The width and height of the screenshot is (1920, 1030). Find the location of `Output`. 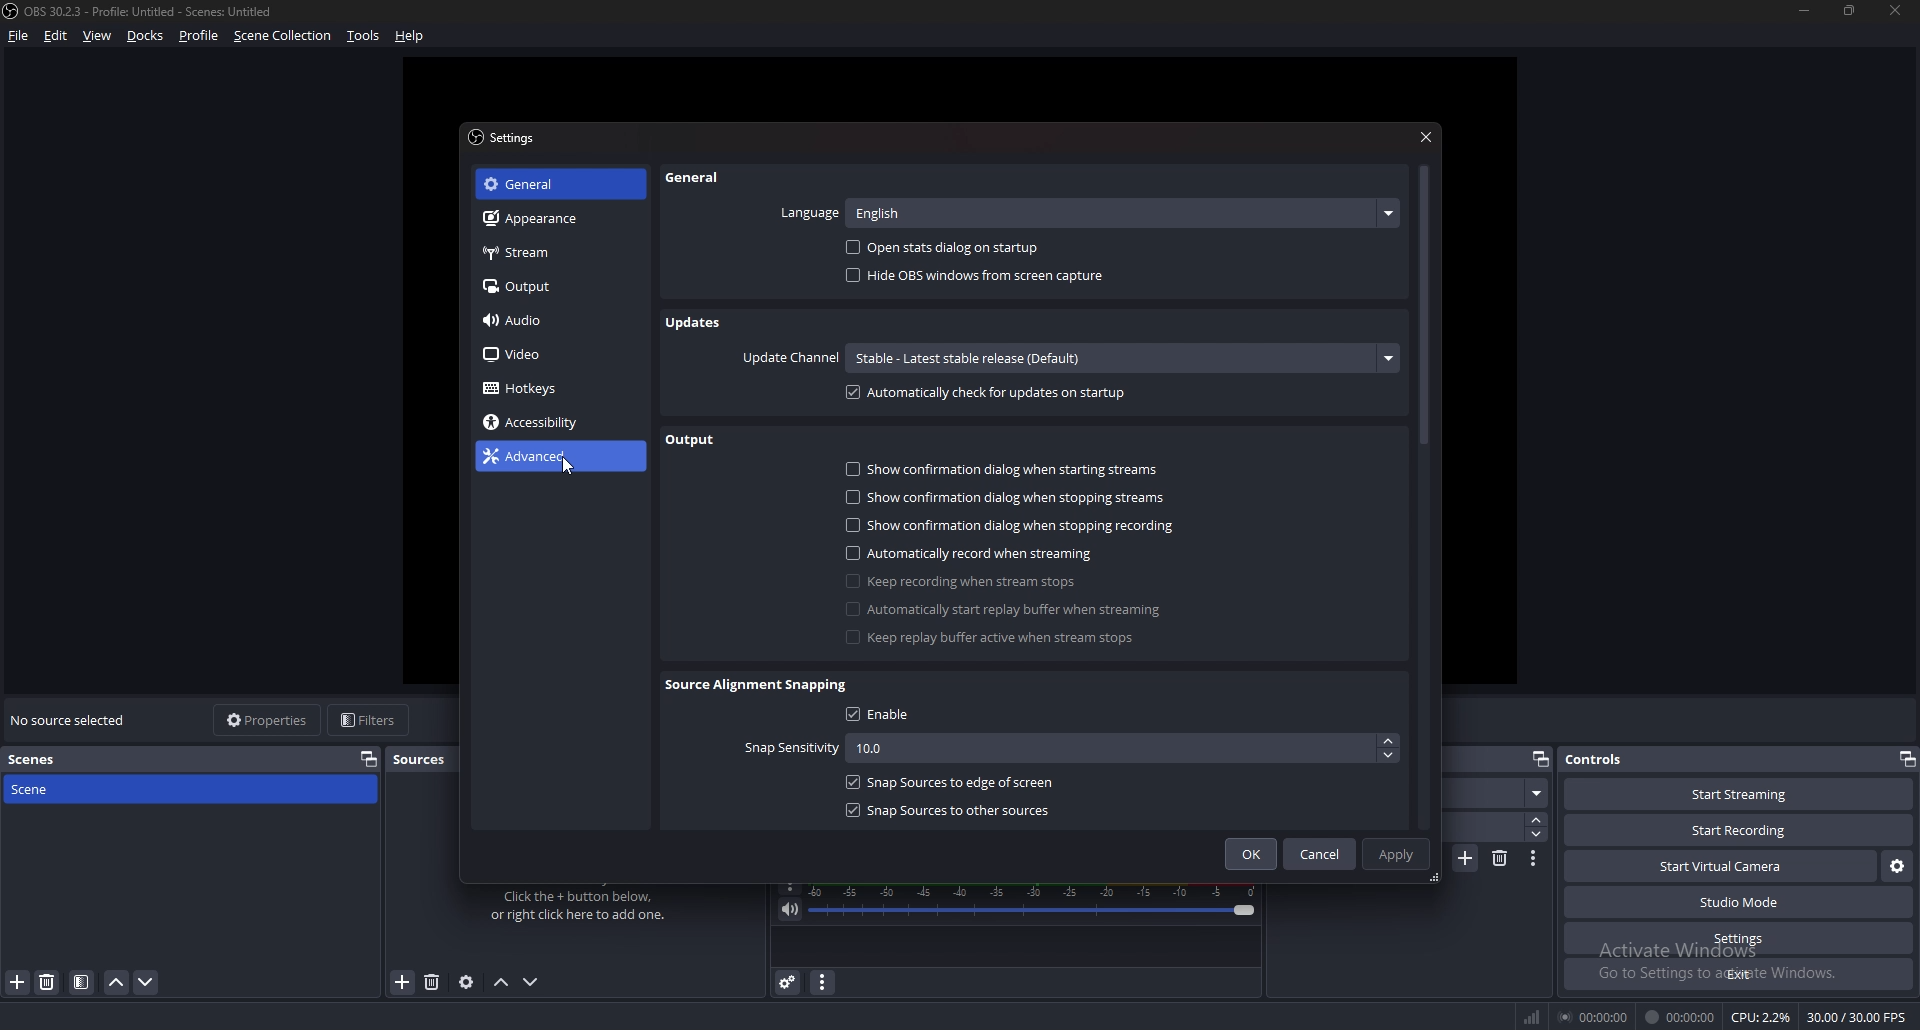

Output is located at coordinates (691, 440).